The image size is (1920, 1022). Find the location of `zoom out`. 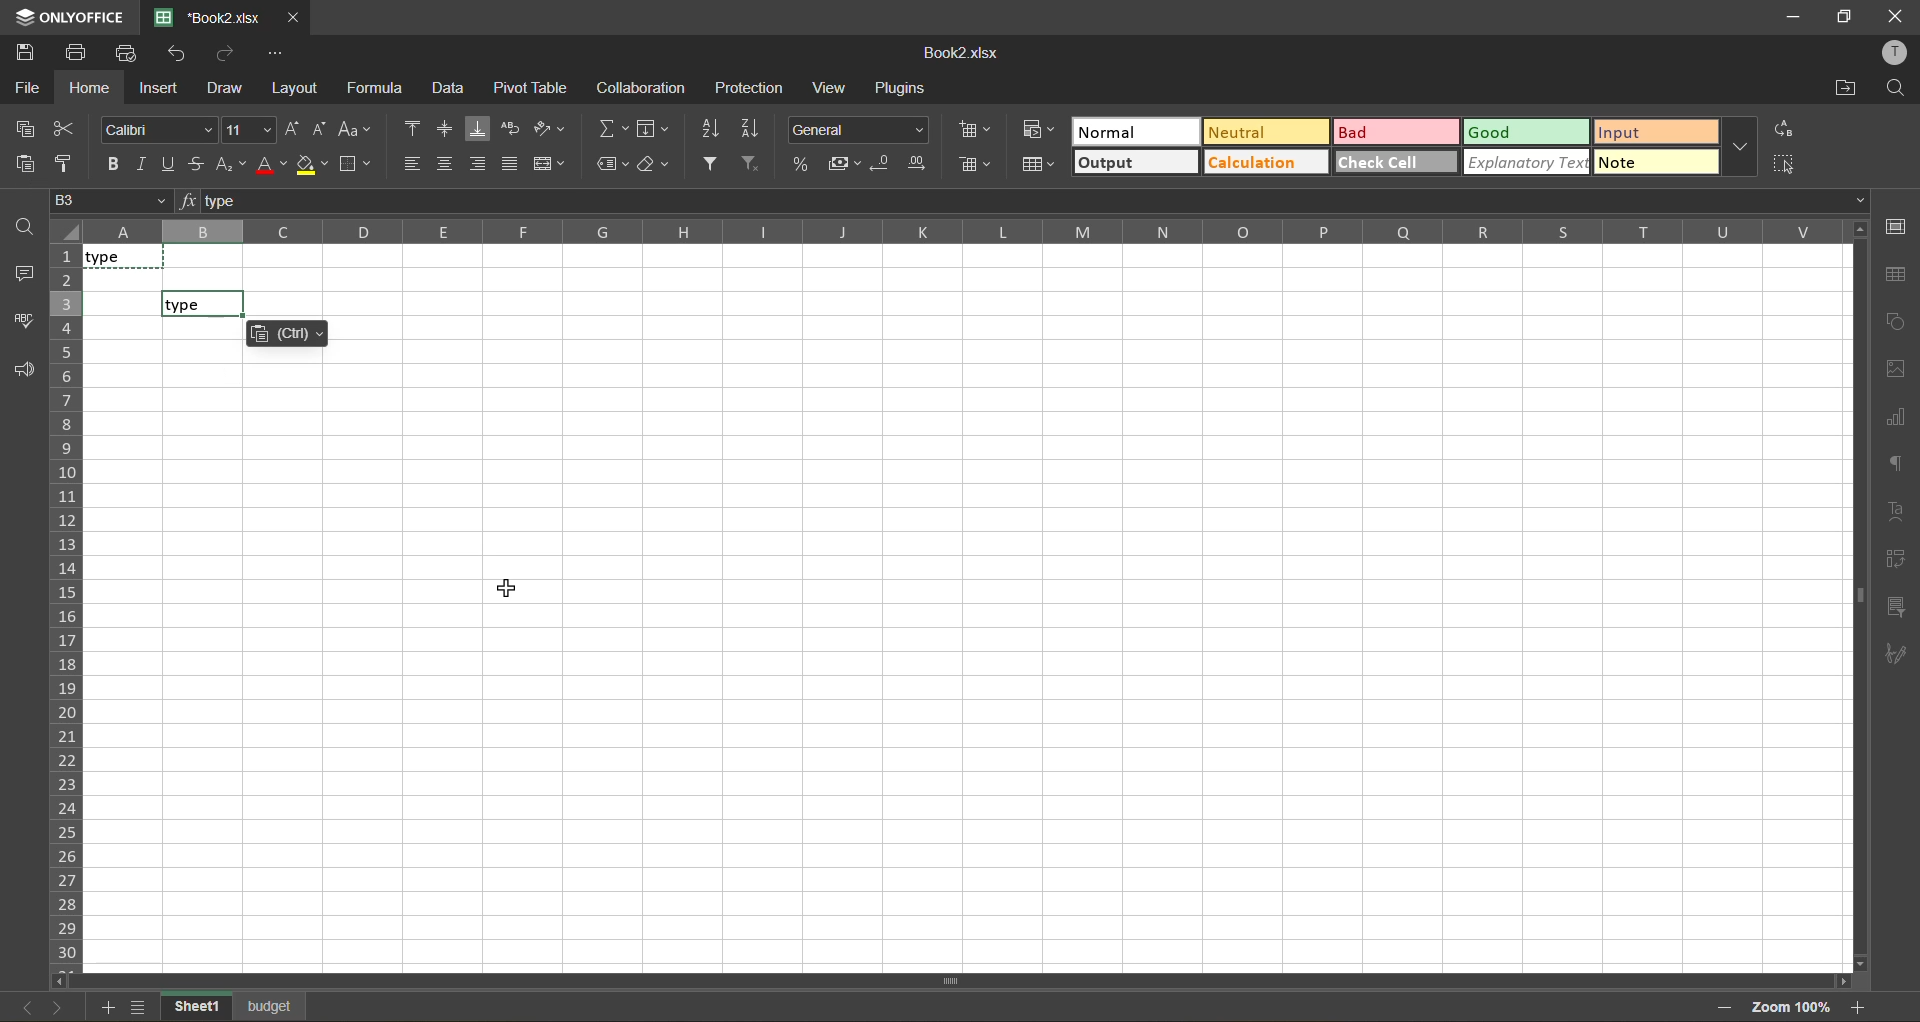

zoom out is located at coordinates (1724, 1009).